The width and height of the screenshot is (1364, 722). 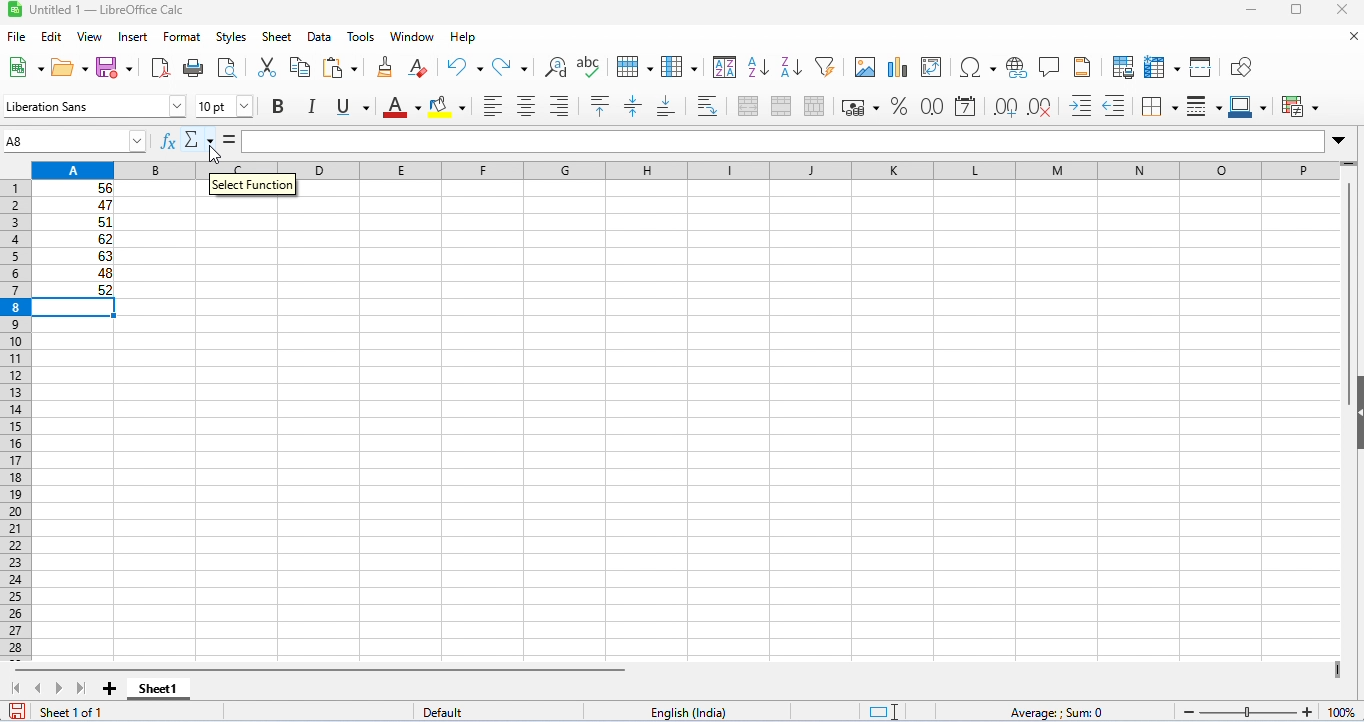 What do you see at coordinates (1355, 428) in the screenshot?
I see `close or open side bar` at bounding box center [1355, 428].